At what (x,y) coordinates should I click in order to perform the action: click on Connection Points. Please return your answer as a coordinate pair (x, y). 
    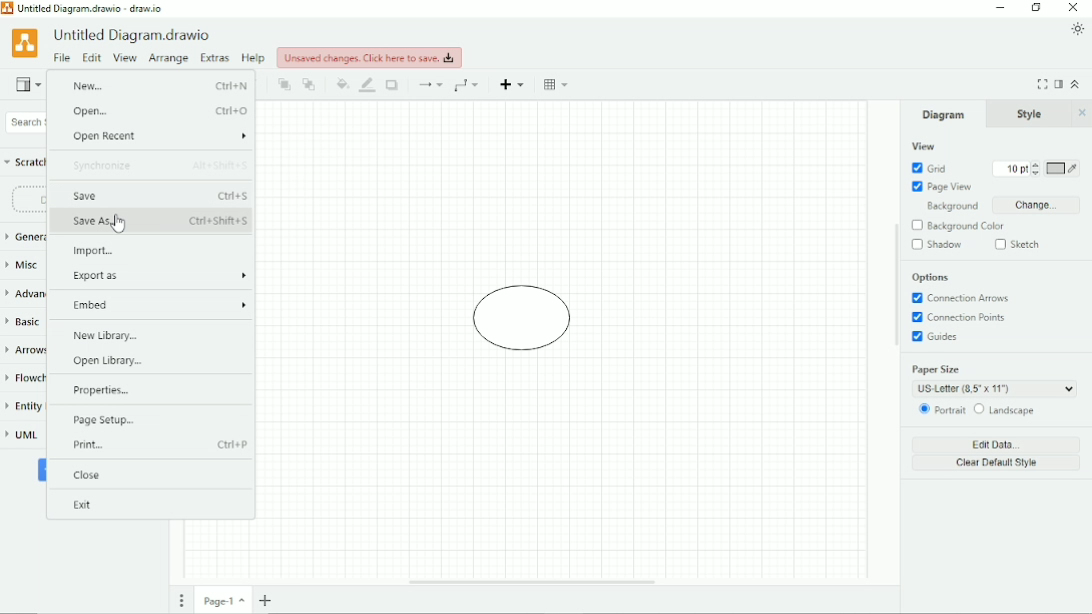
    Looking at the image, I should click on (963, 317).